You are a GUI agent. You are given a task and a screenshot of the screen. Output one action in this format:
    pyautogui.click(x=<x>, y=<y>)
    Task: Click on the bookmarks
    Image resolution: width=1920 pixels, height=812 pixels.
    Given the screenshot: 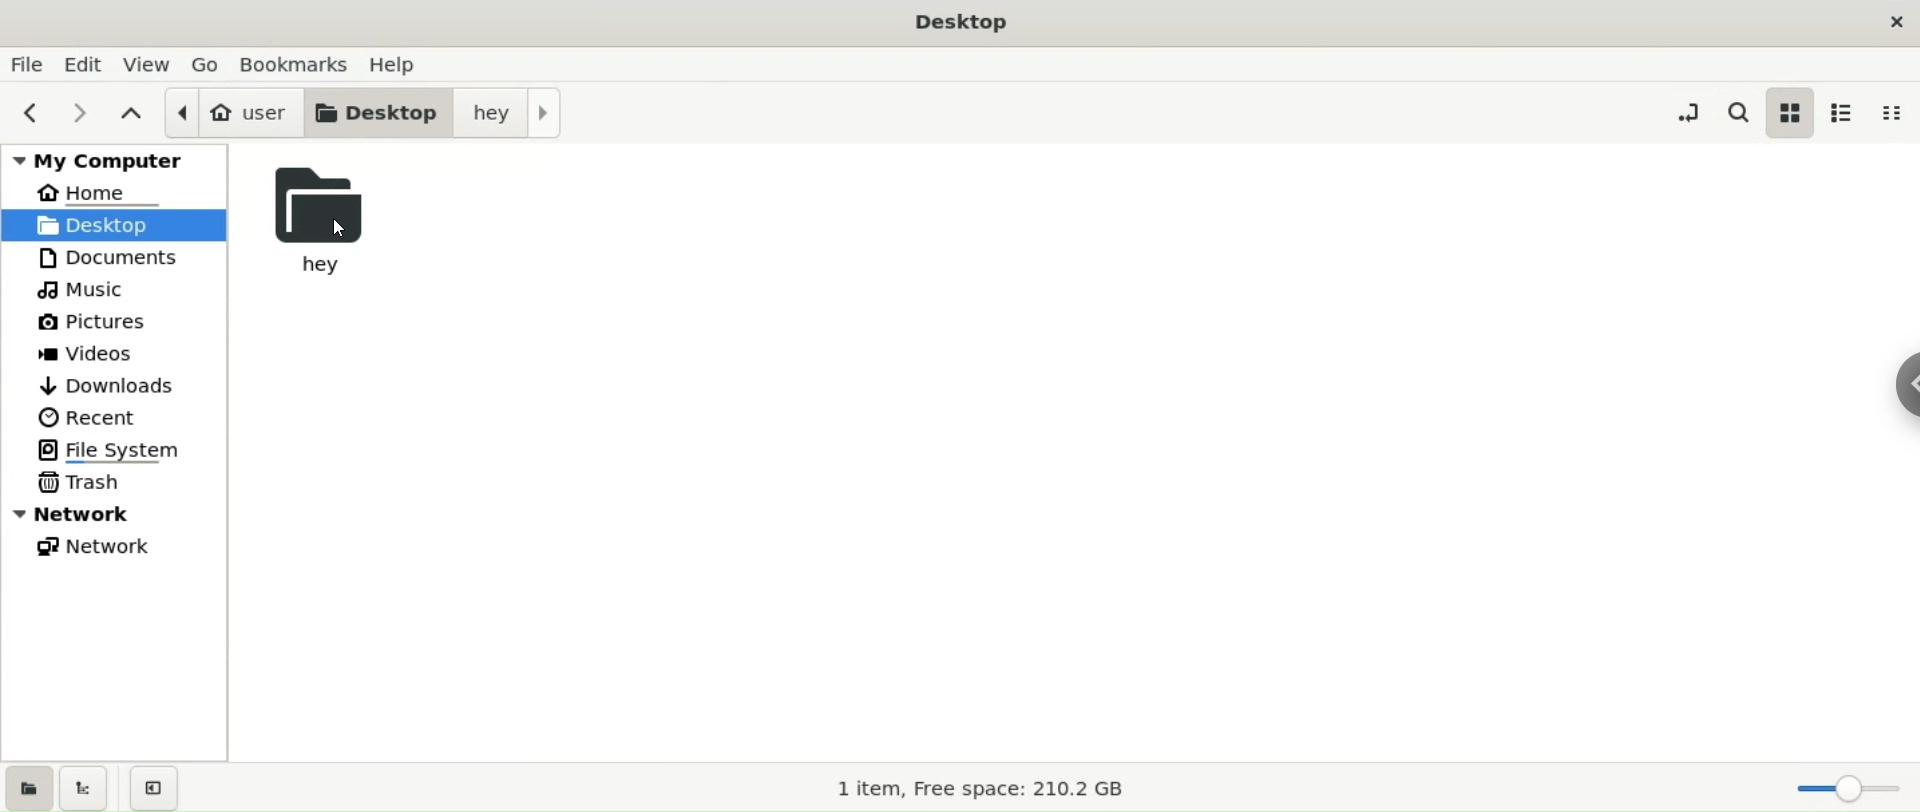 What is the action you would take?
    pyautogui.click(x=296, y=64)
    